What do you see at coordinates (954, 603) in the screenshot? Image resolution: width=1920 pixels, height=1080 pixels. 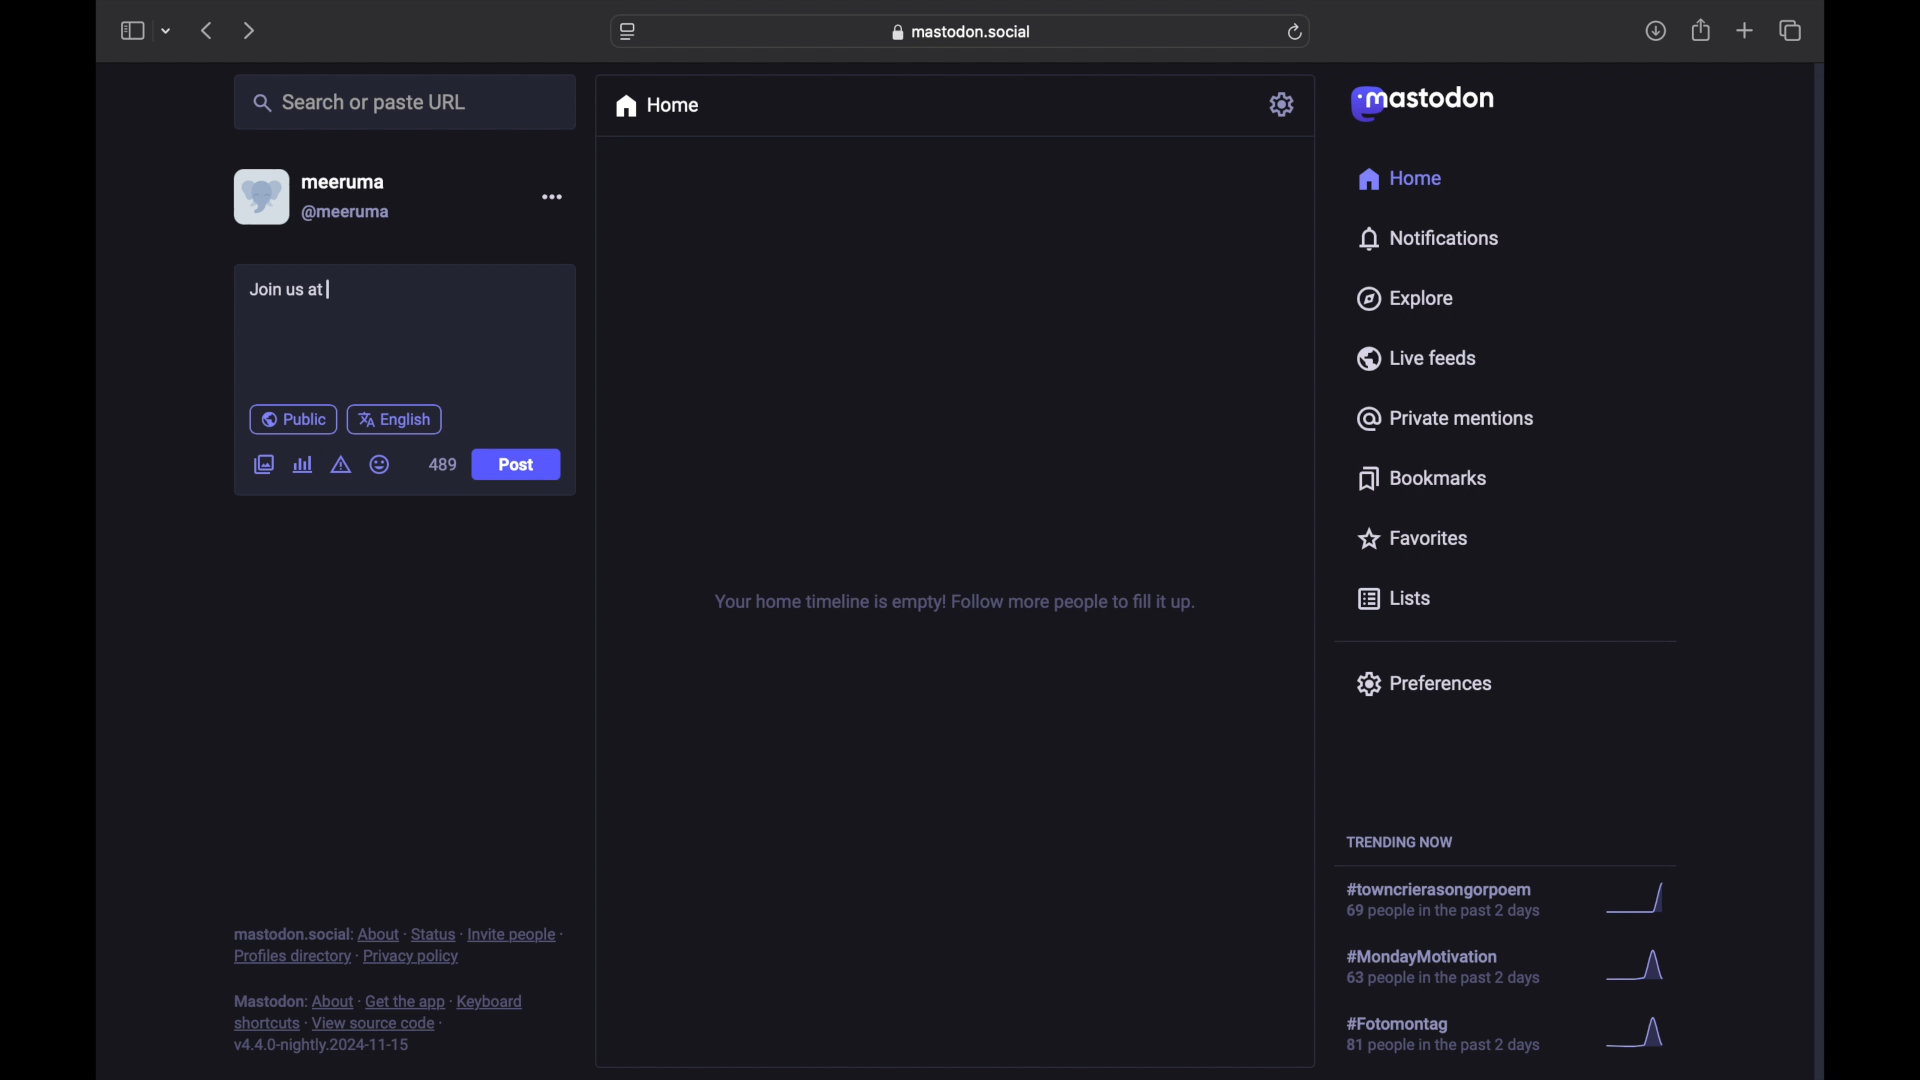 I see `your home timeline is empty! follow more people to fill it up` at bounding box center [954, 603].